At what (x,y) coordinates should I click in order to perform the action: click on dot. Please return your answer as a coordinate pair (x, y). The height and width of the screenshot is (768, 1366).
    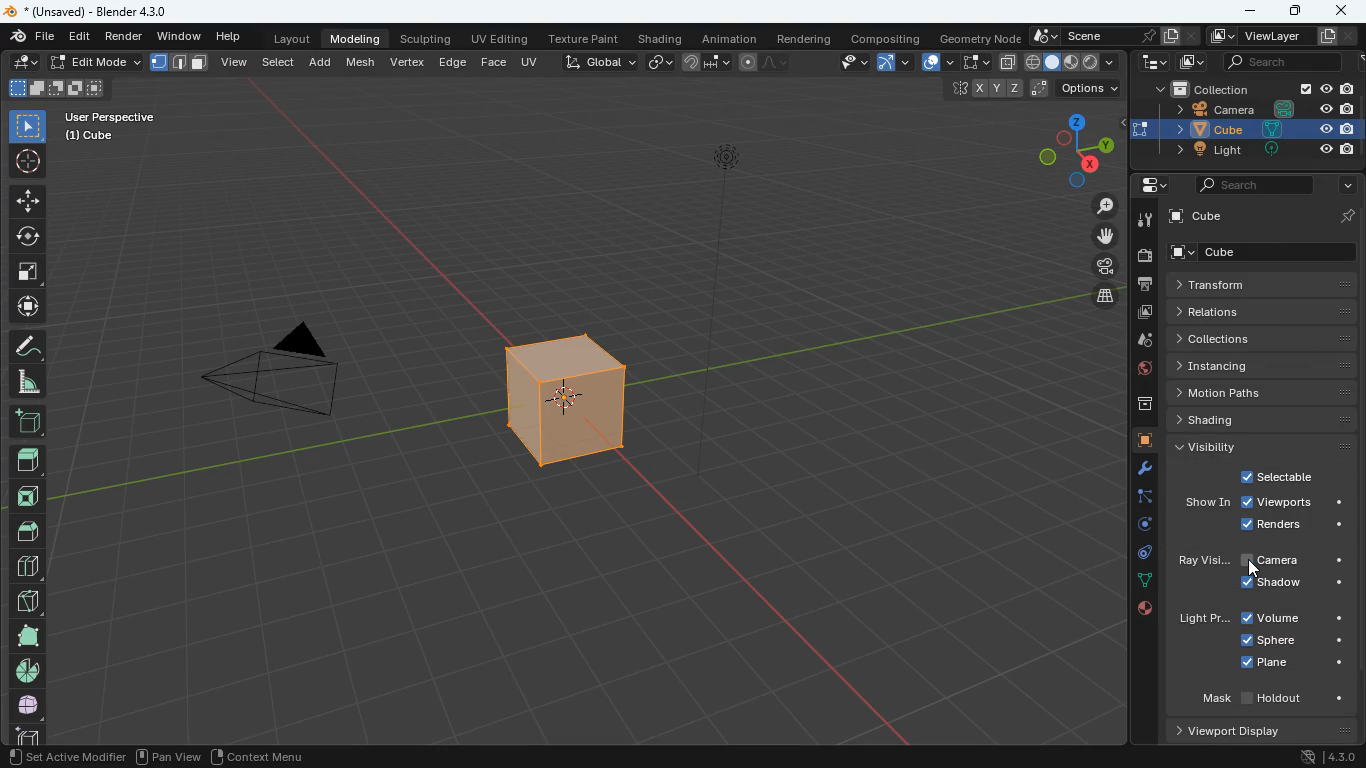
    Looking at the image, I should click on (1144, 583).